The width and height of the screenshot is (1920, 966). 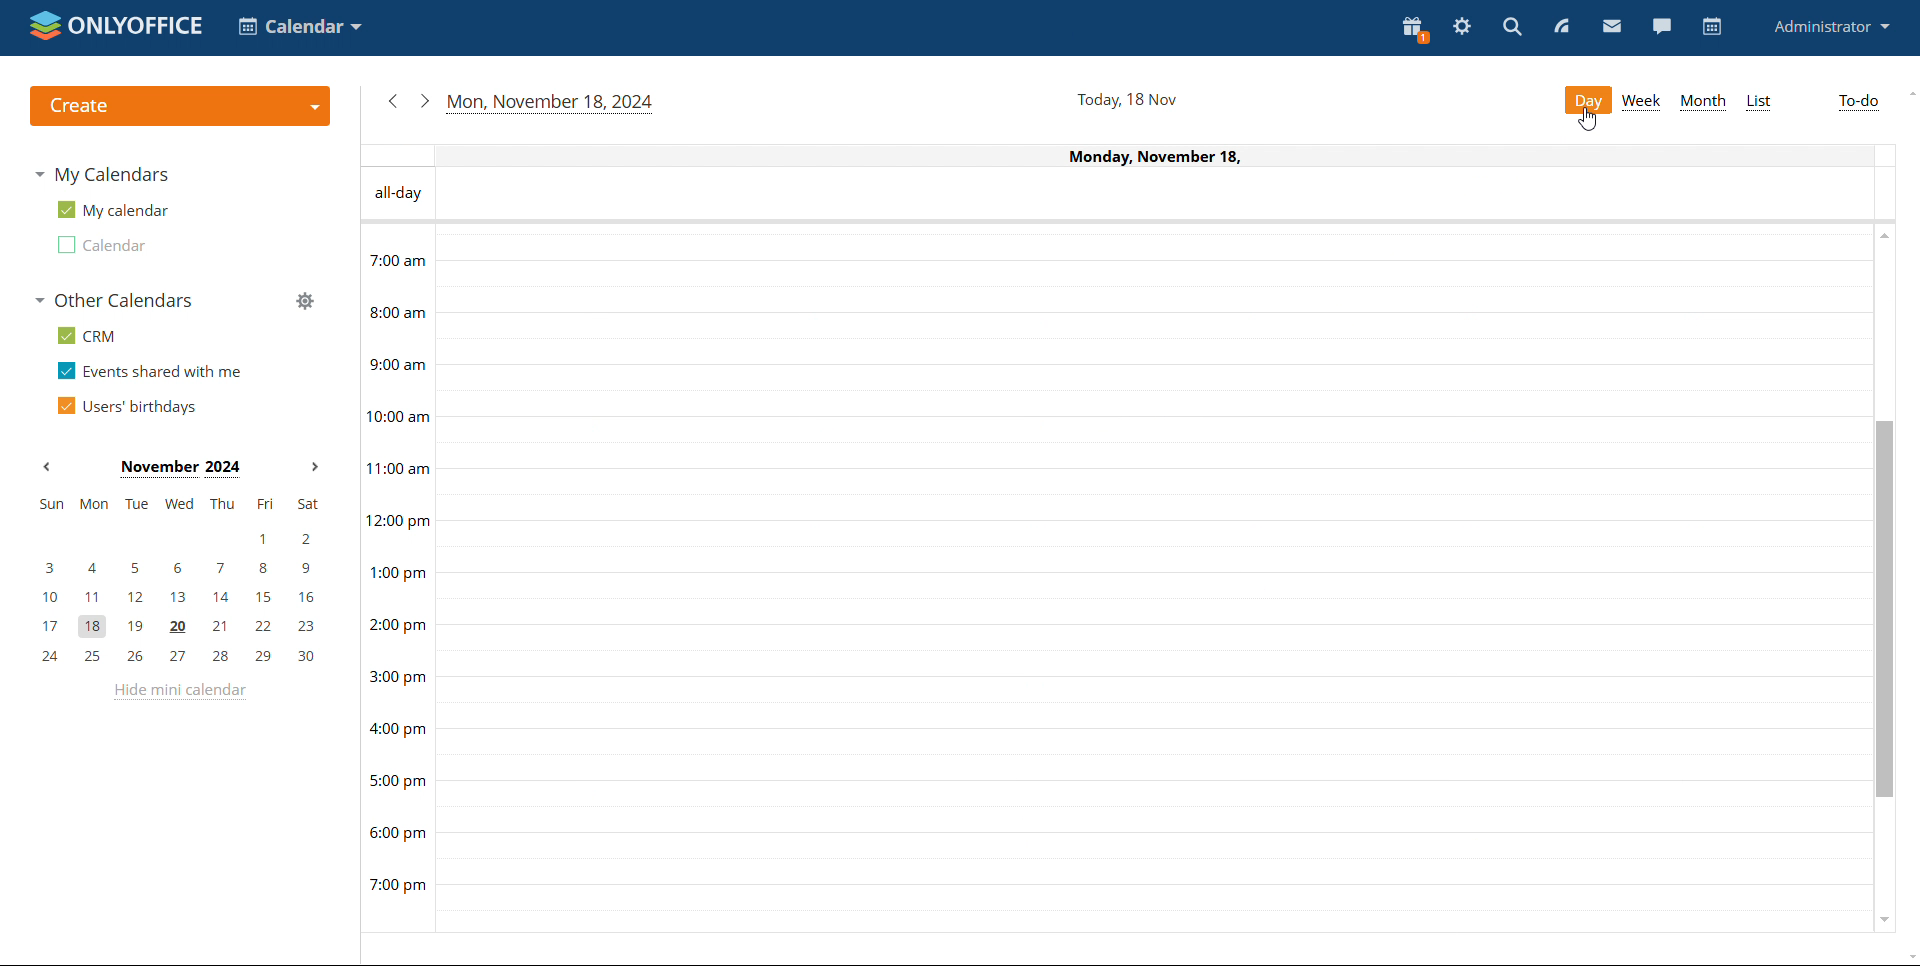 What do you see at coordinates (1831, 28) in the screenshot?
I see `profile` at bounding box center [1831, 28].